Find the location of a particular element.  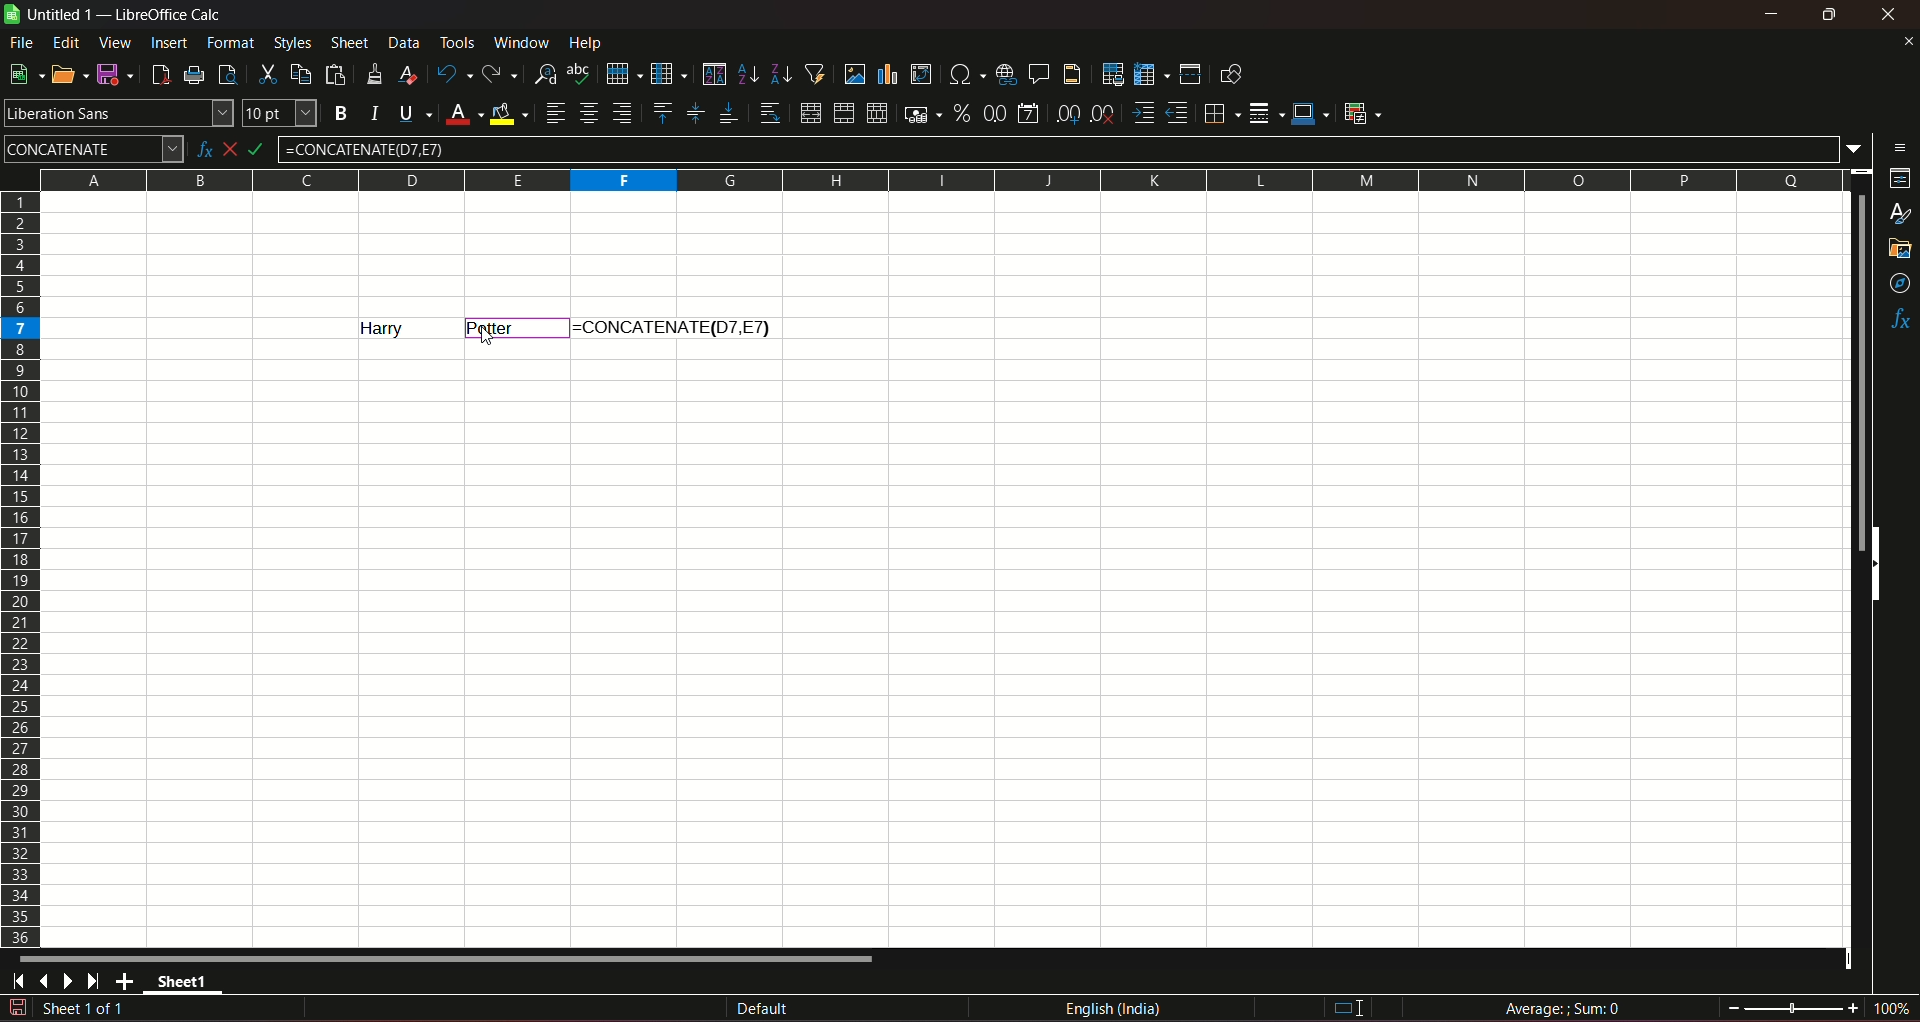

insert or edit pivot table is located at coordinates (922, 73).